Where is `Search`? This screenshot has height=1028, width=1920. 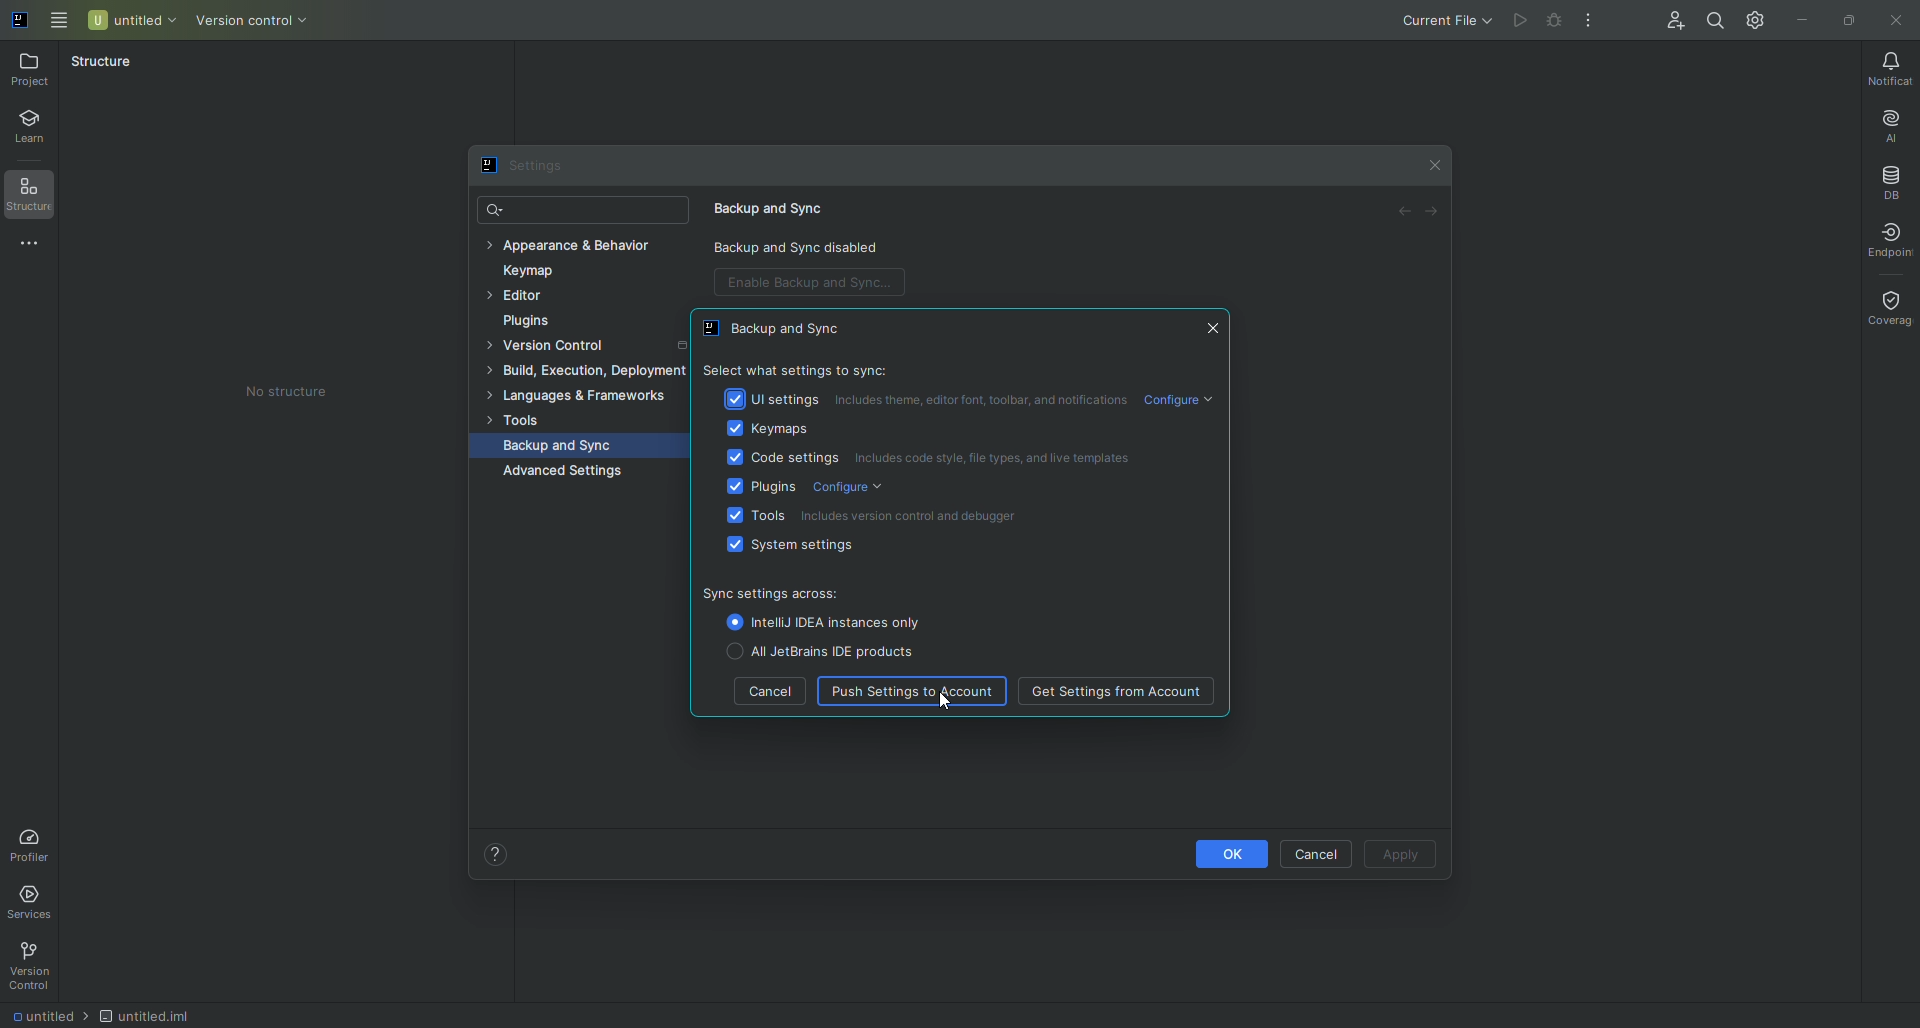 Search is located at coordinates (1713, 18).